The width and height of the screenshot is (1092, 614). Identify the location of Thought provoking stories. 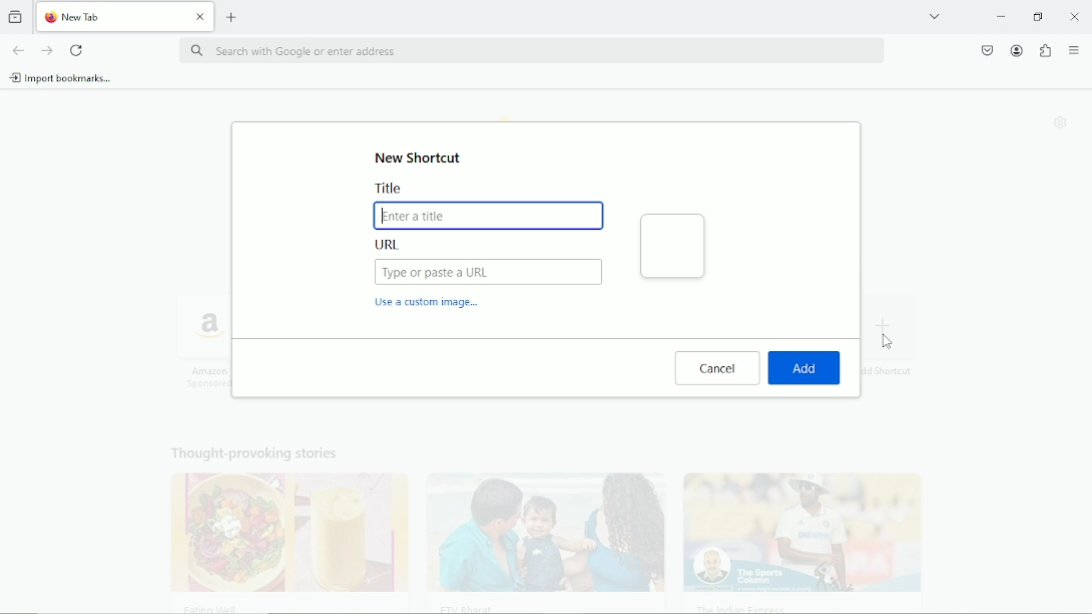
(534, 523).